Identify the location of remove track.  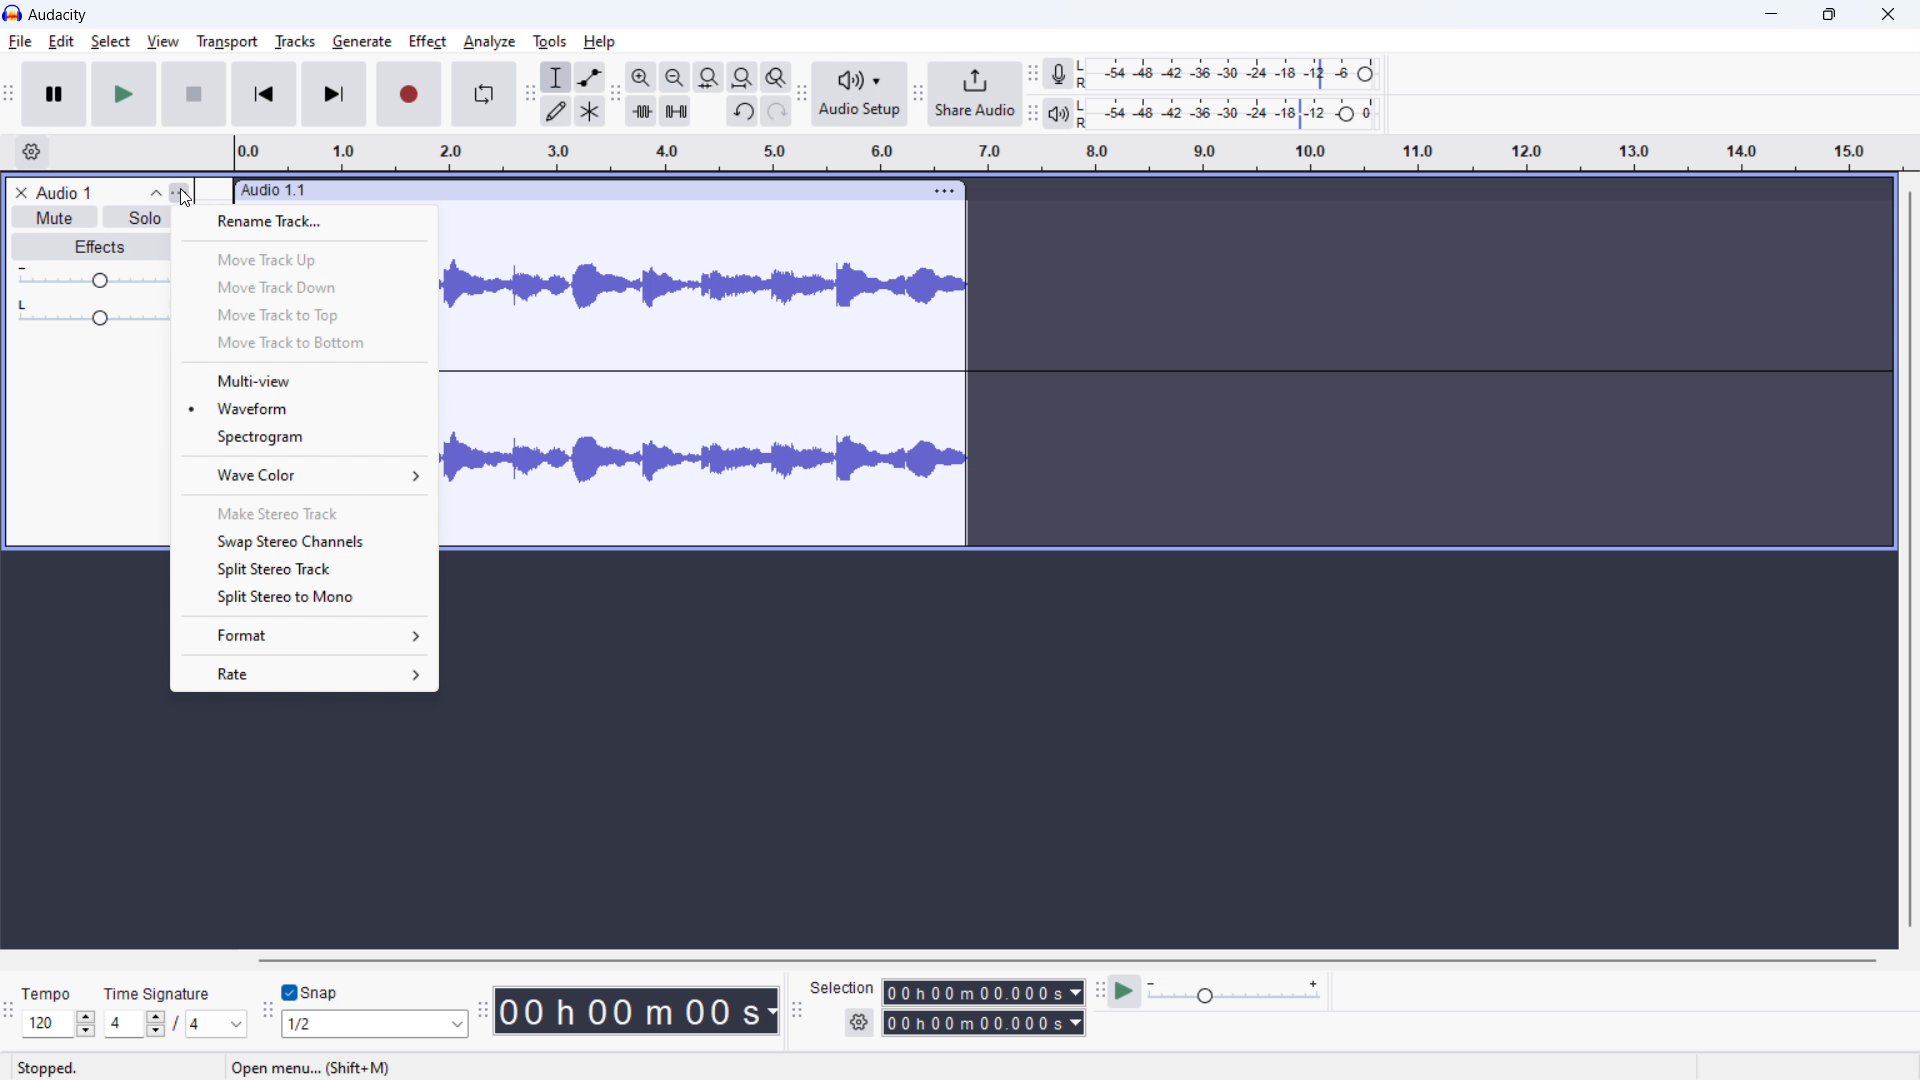
(21, 192).